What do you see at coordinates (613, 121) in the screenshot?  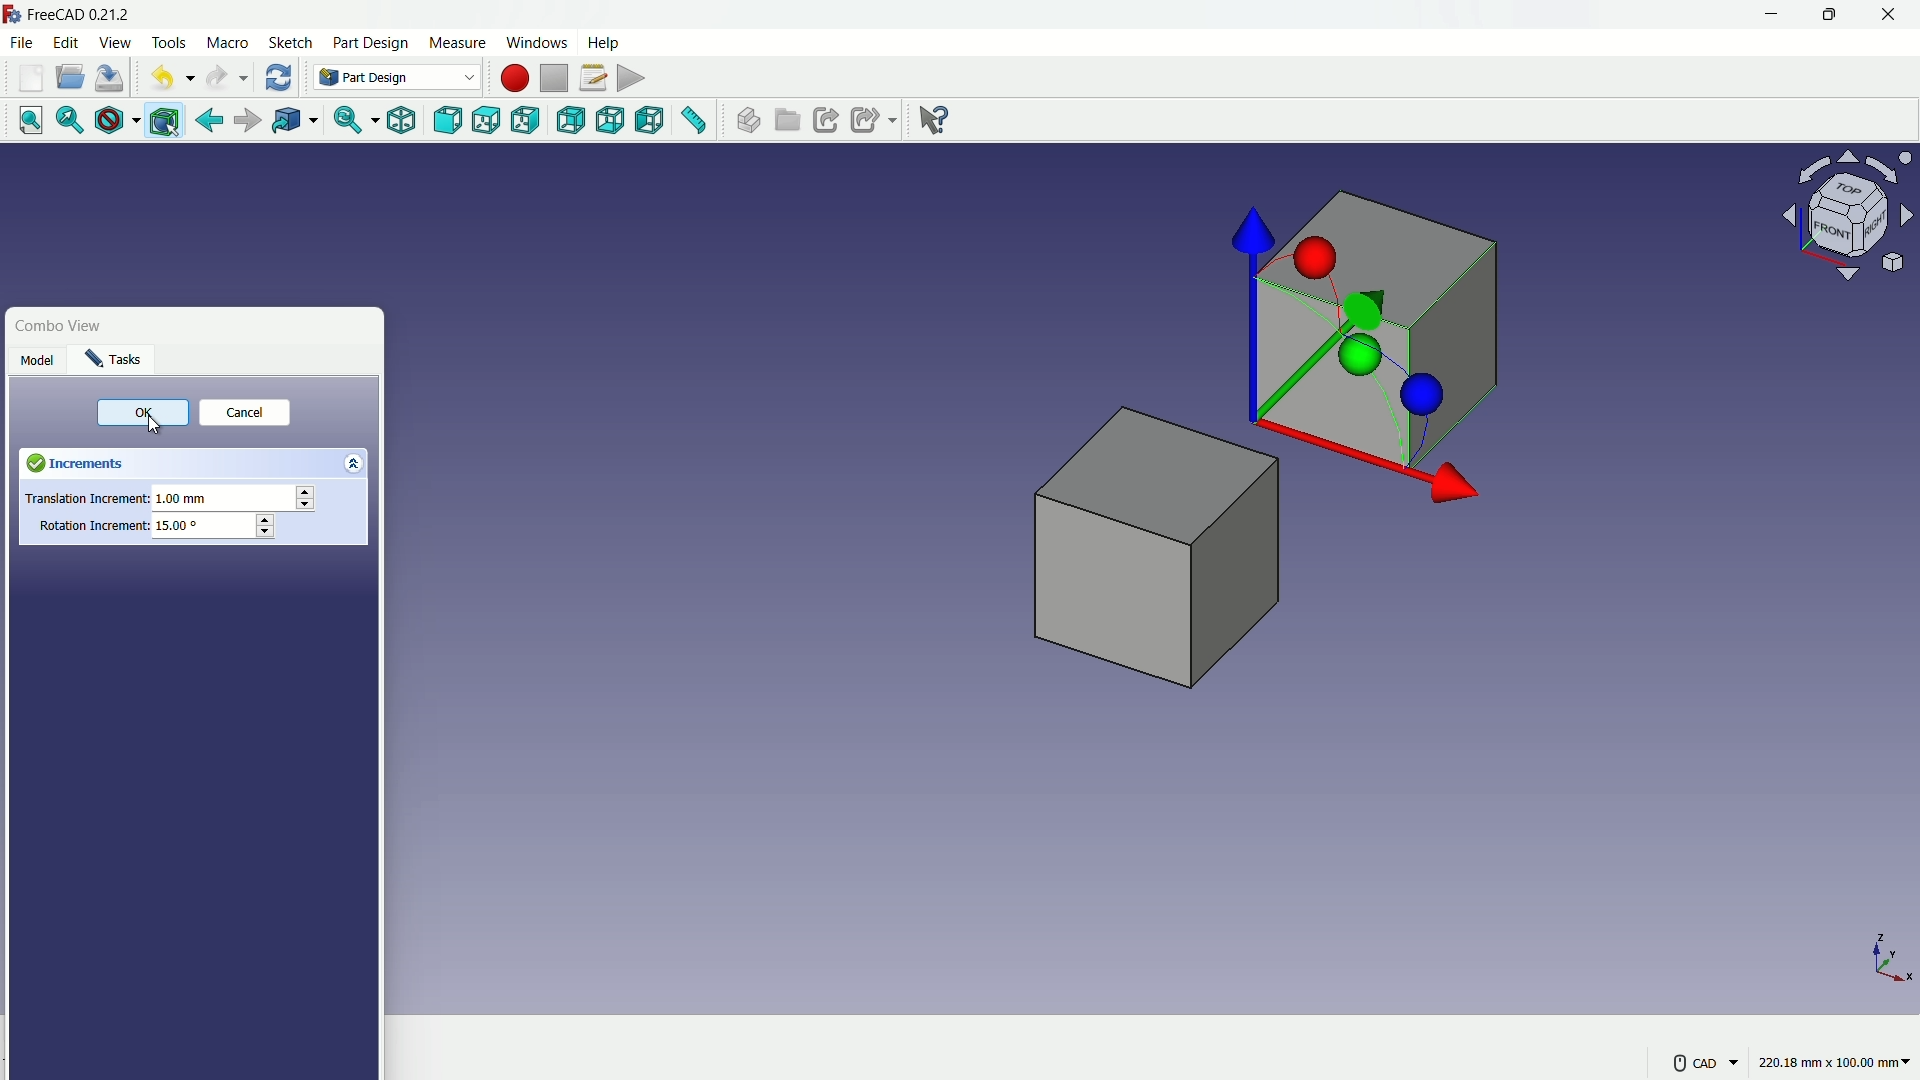 I see `bottom view` at bounding box center [613, 121].